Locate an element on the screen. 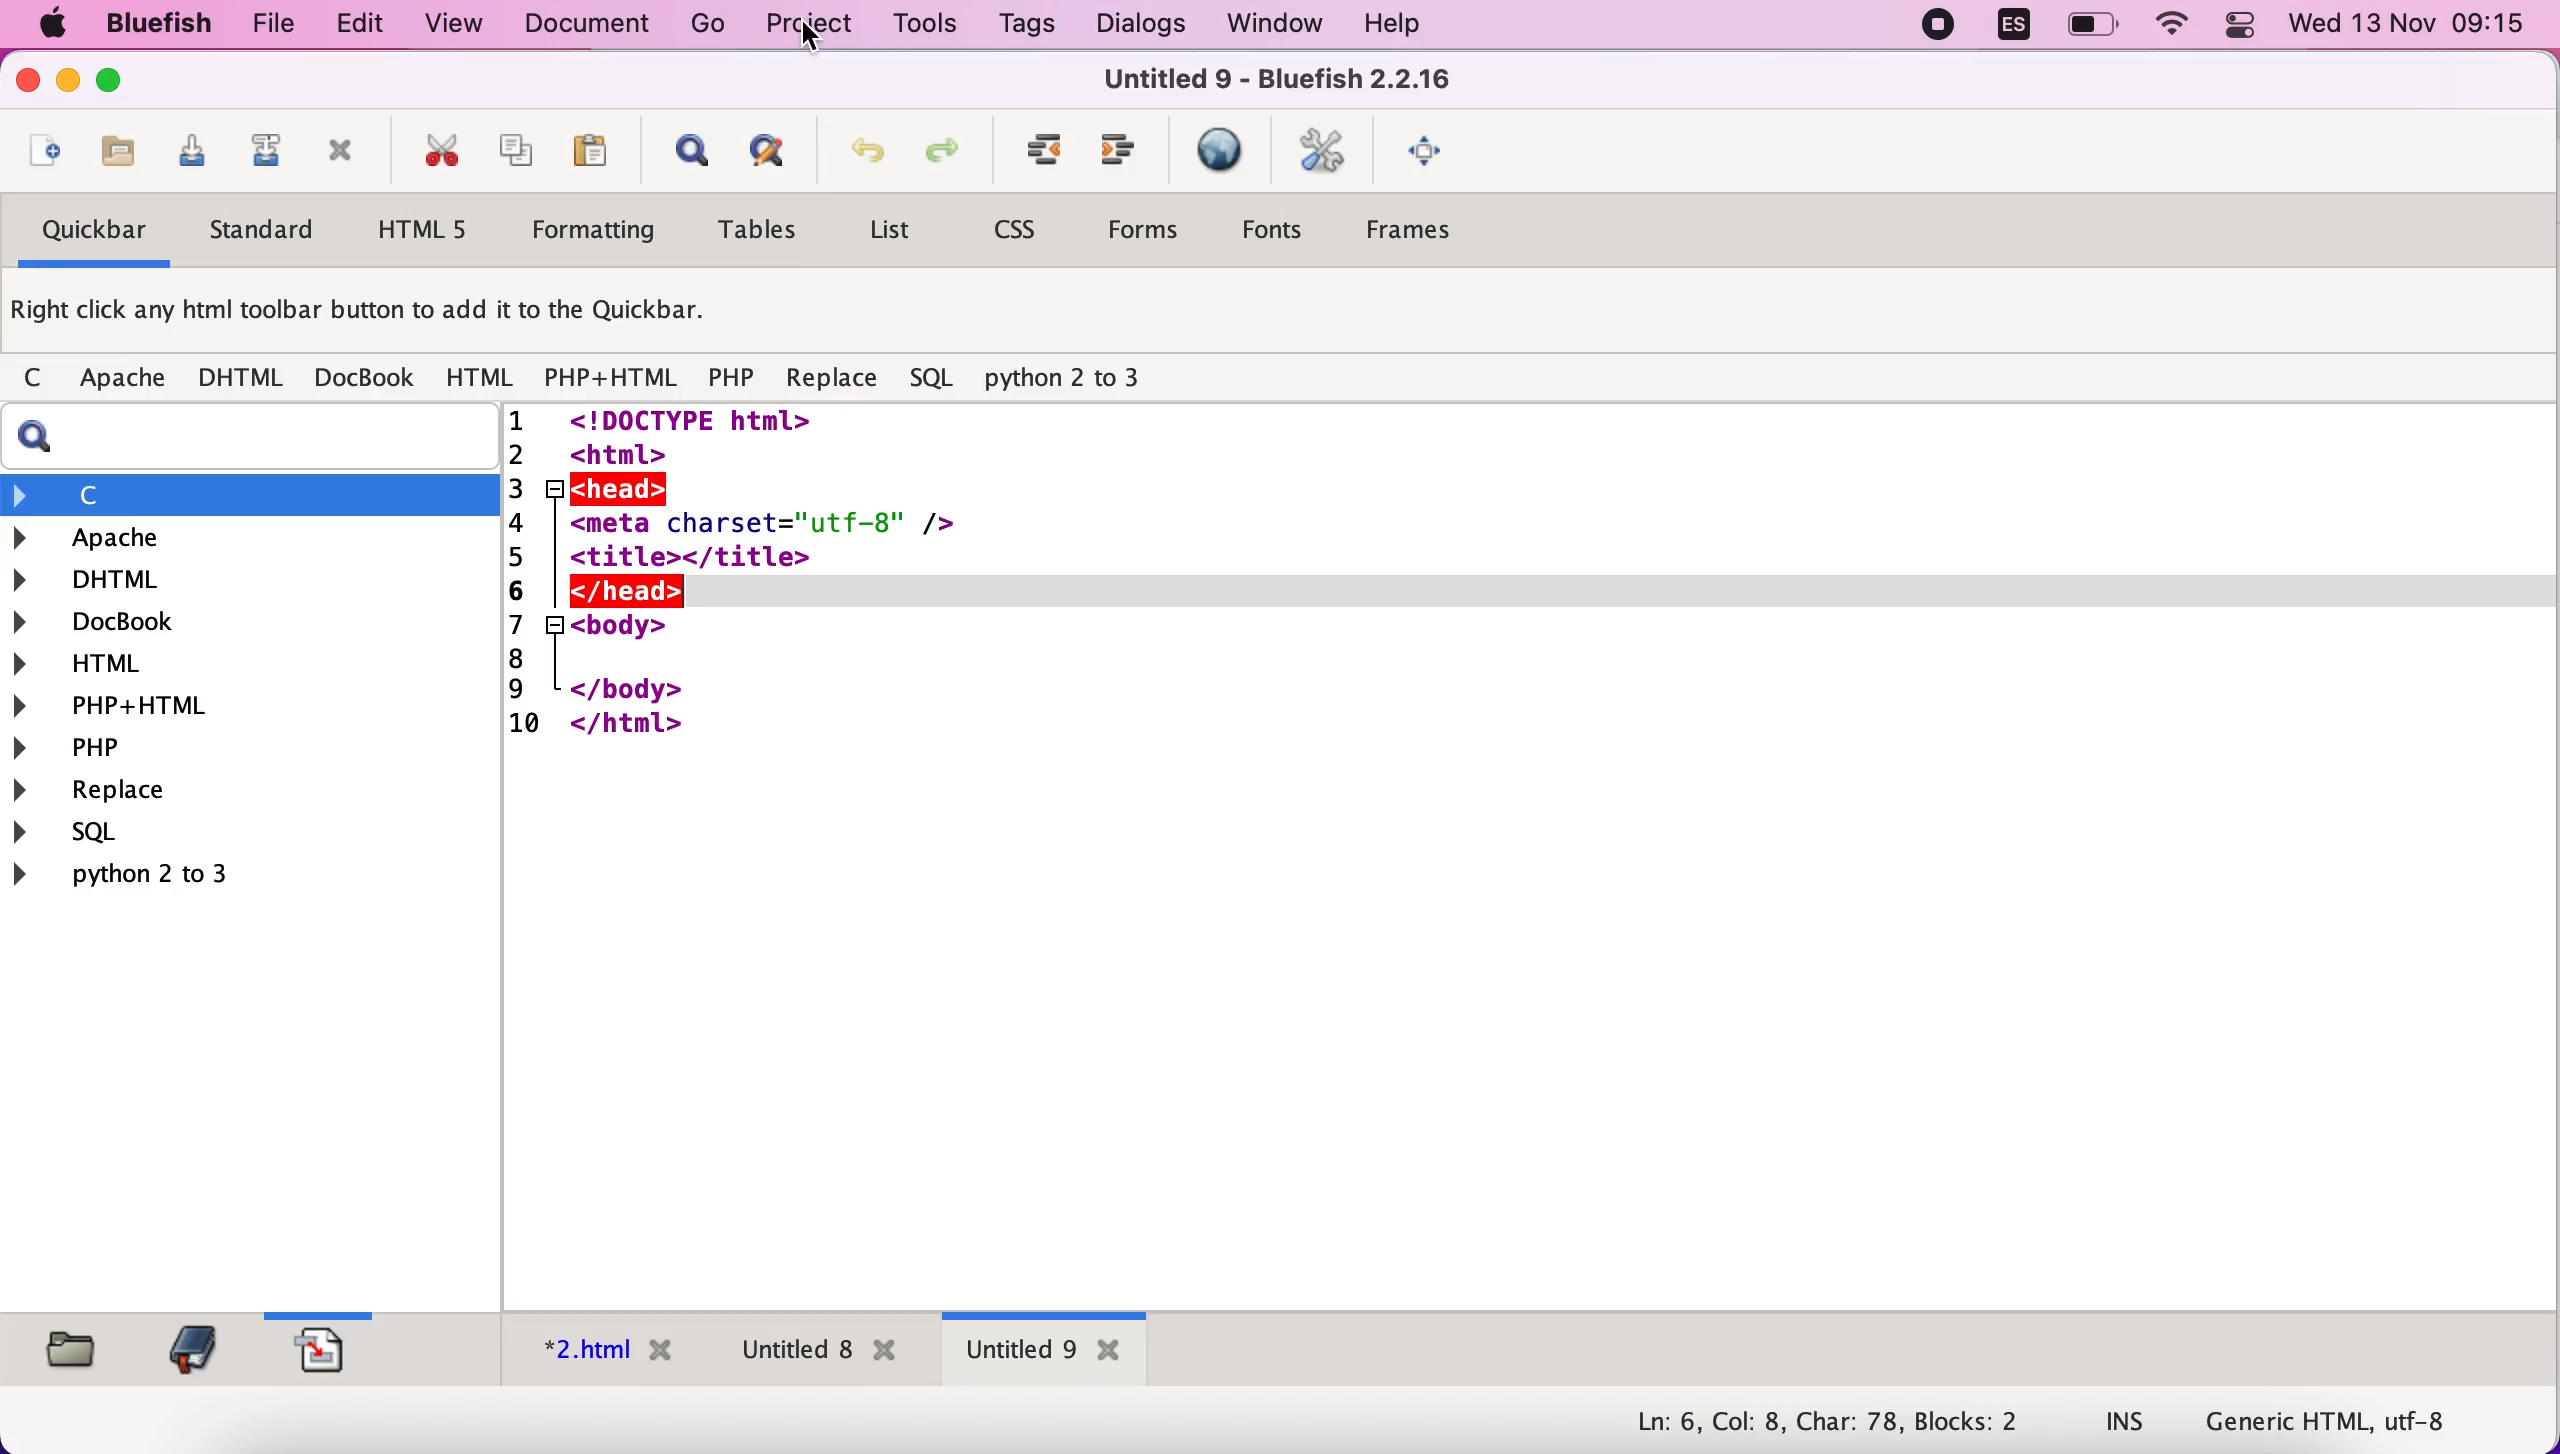  wifi is located at coordinates (2175, 27).